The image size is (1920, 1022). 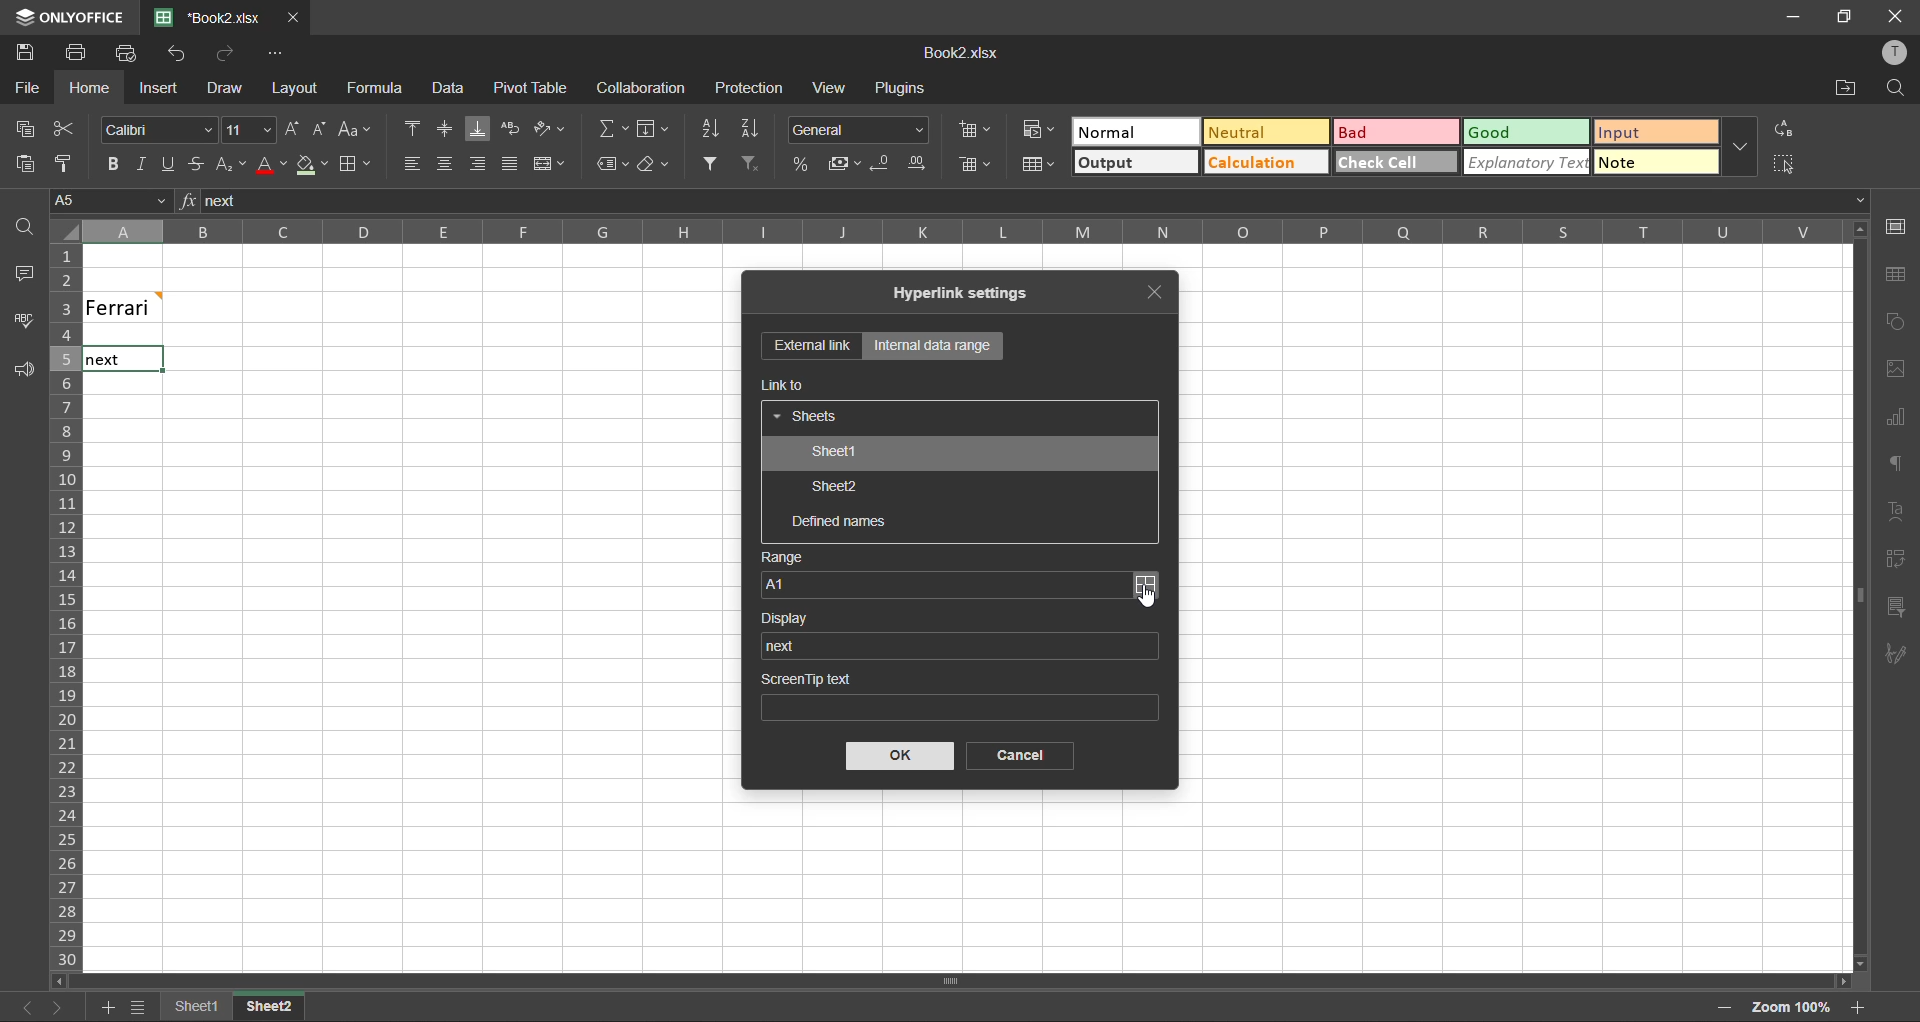 I want to click on spellcheck, so click(x=30, y=323).